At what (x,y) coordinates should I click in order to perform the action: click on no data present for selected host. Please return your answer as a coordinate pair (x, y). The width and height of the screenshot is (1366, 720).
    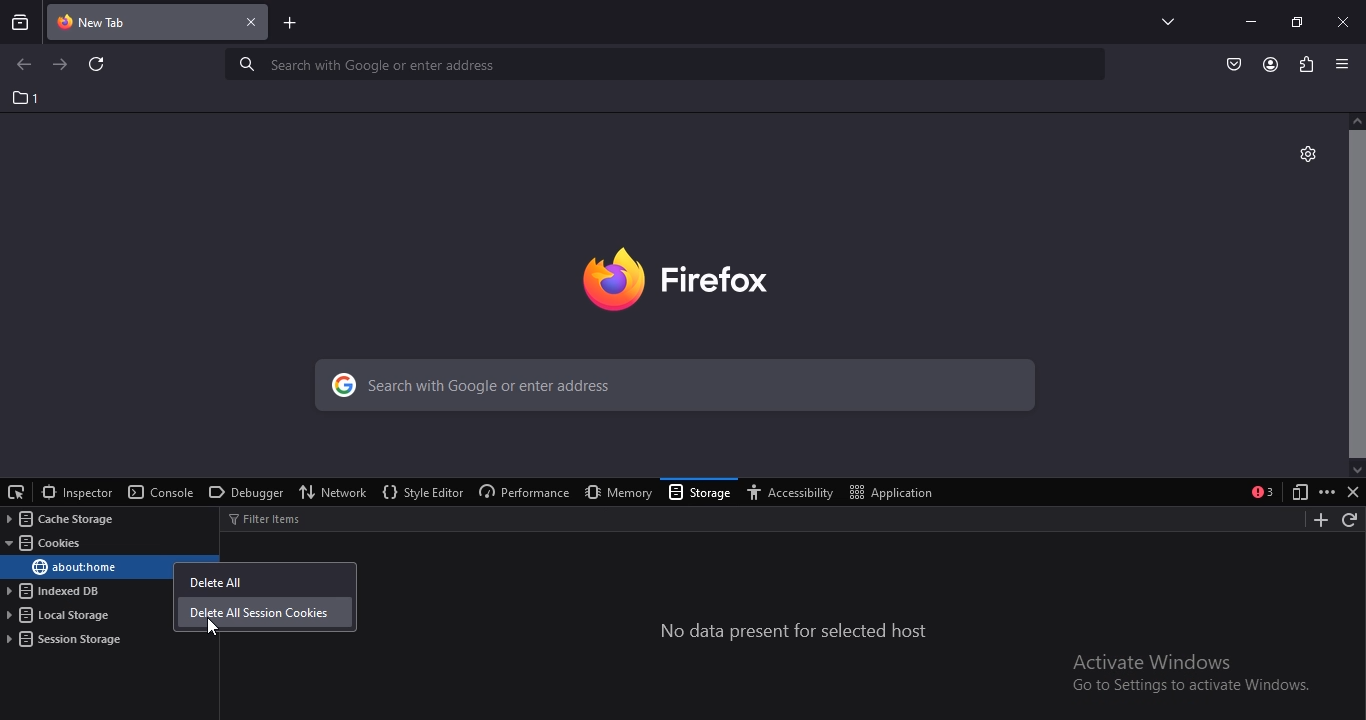
    Looking at the image, I should click on (795, 632).